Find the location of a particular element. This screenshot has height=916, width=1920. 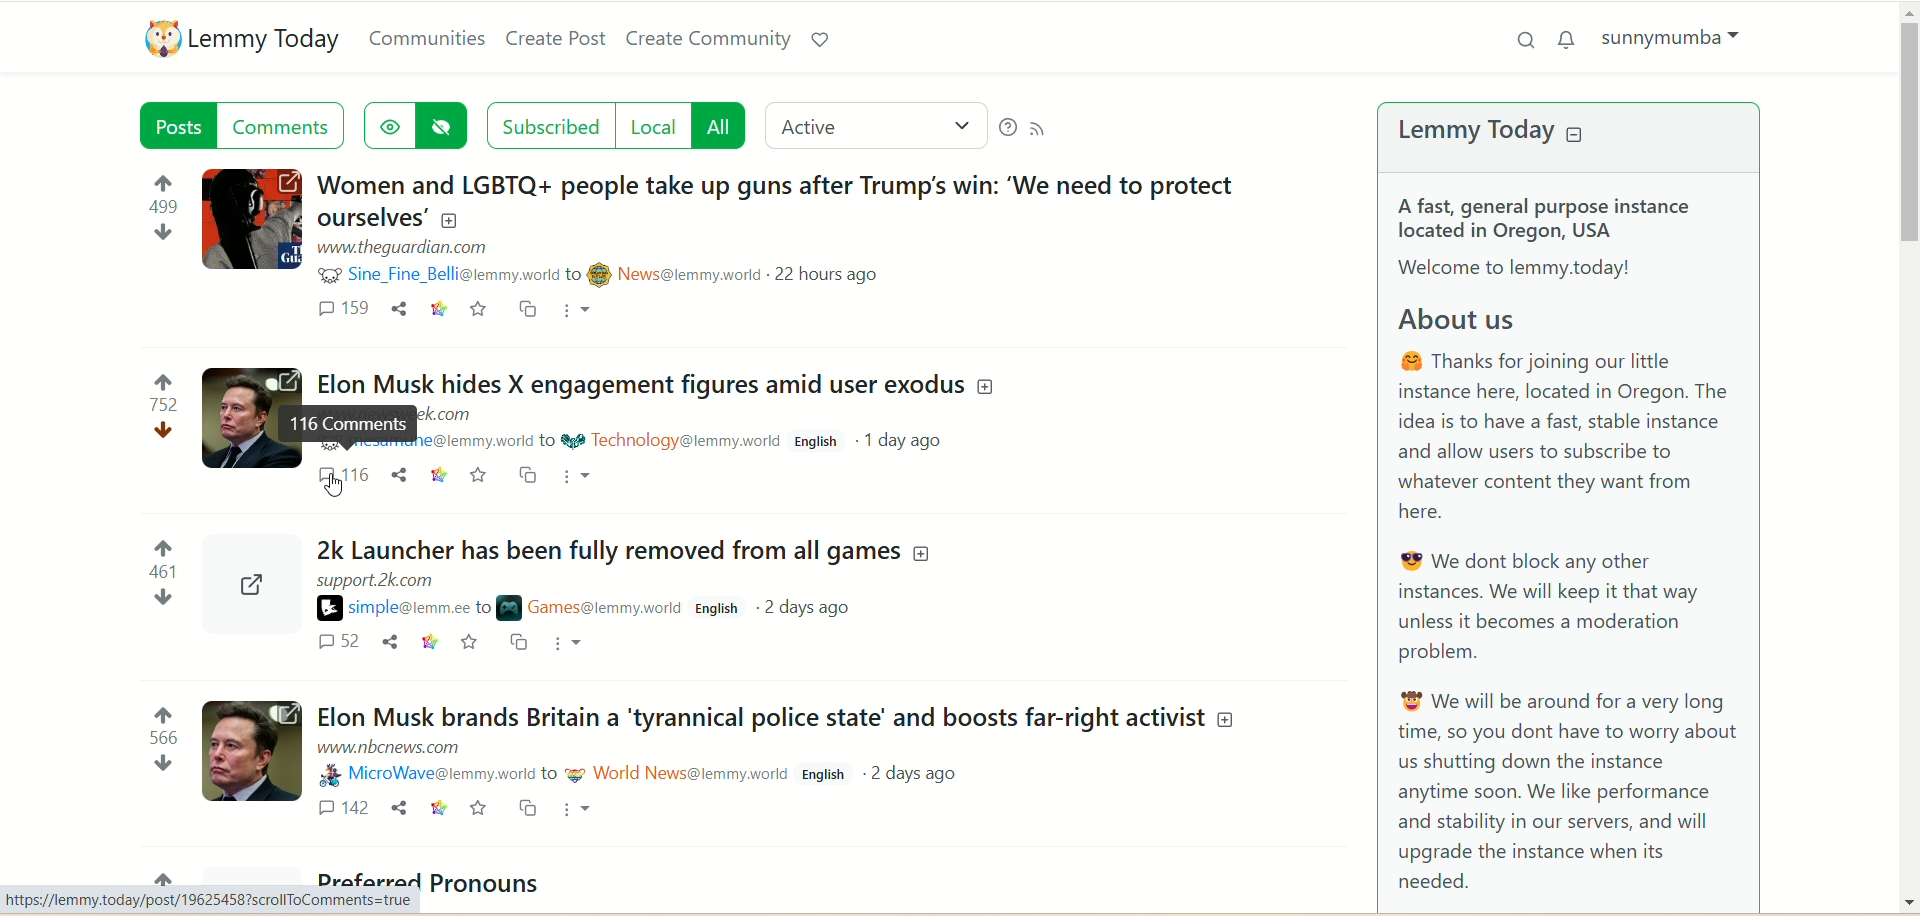

Upvote 499 is located at coordinates (165, 194).